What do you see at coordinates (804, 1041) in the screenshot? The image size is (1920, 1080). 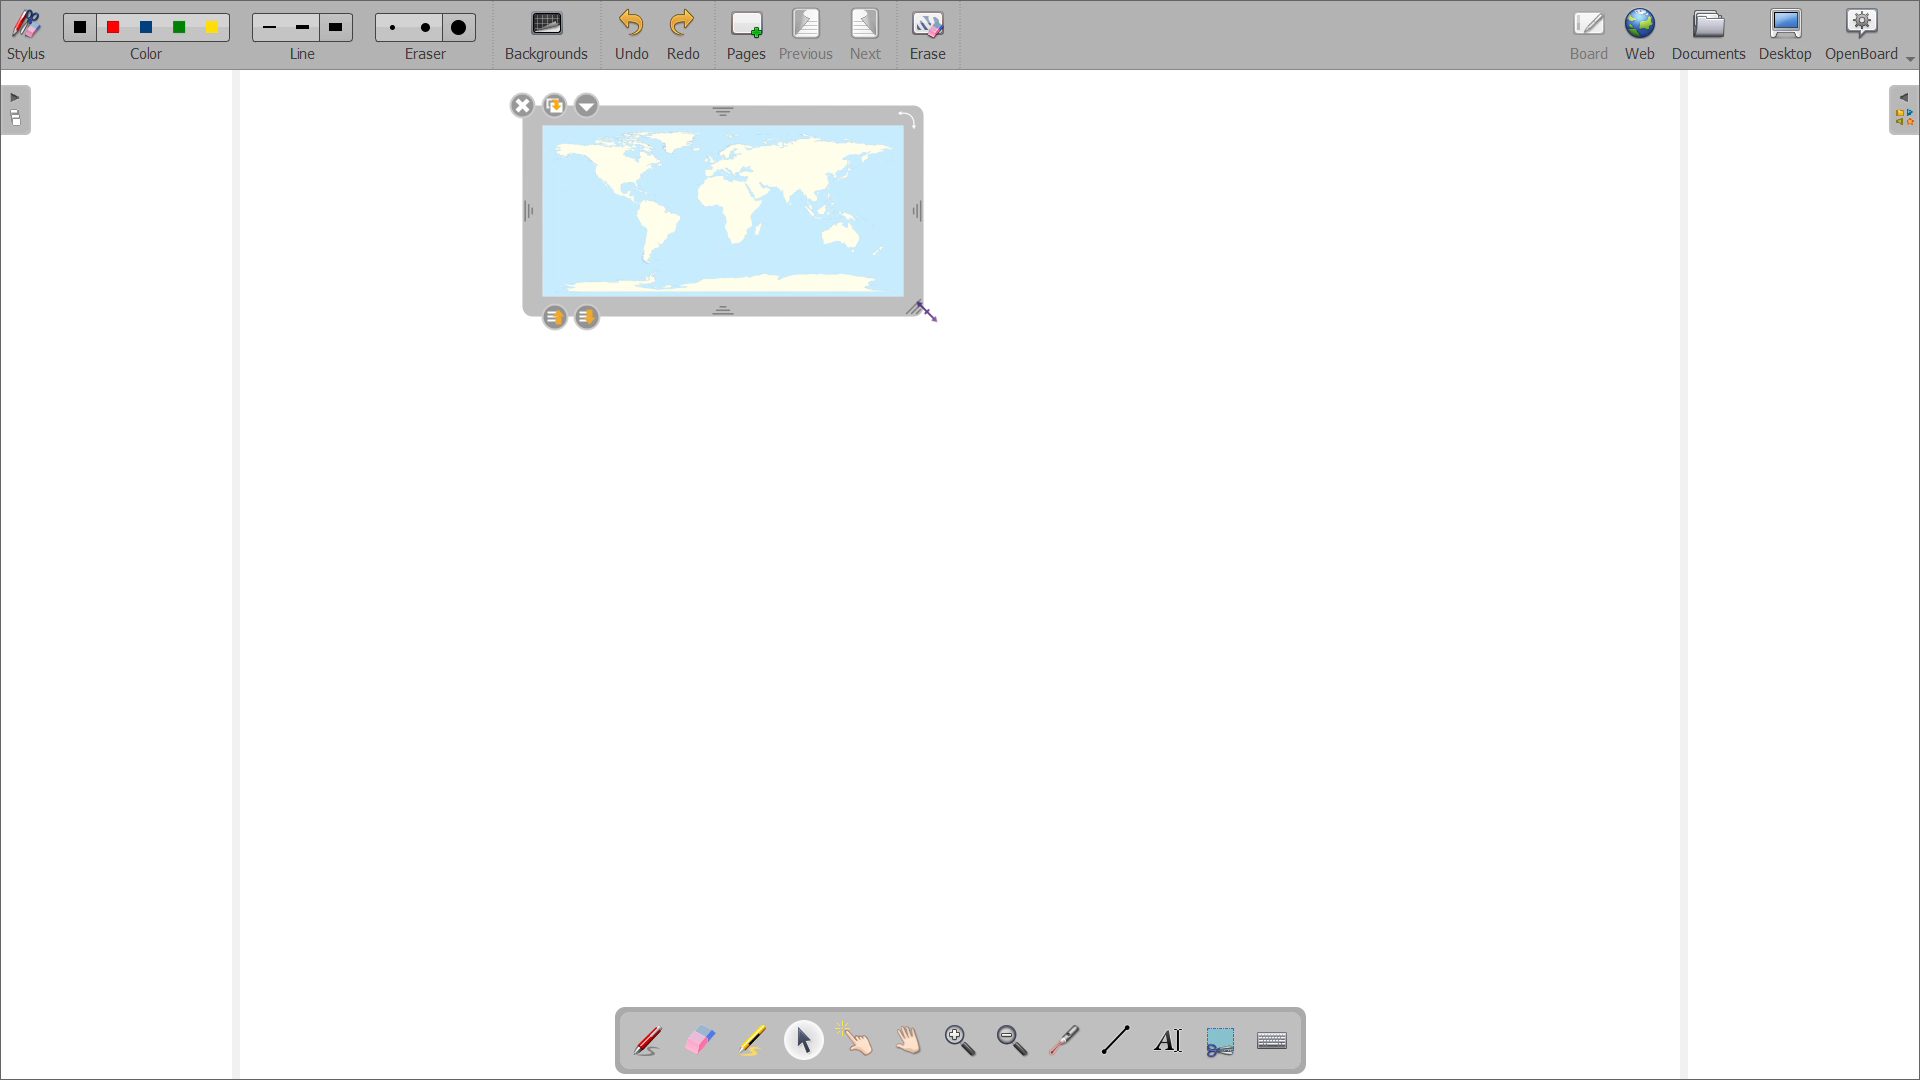 I see `select and modify object` at bounding box center [804, 1041].